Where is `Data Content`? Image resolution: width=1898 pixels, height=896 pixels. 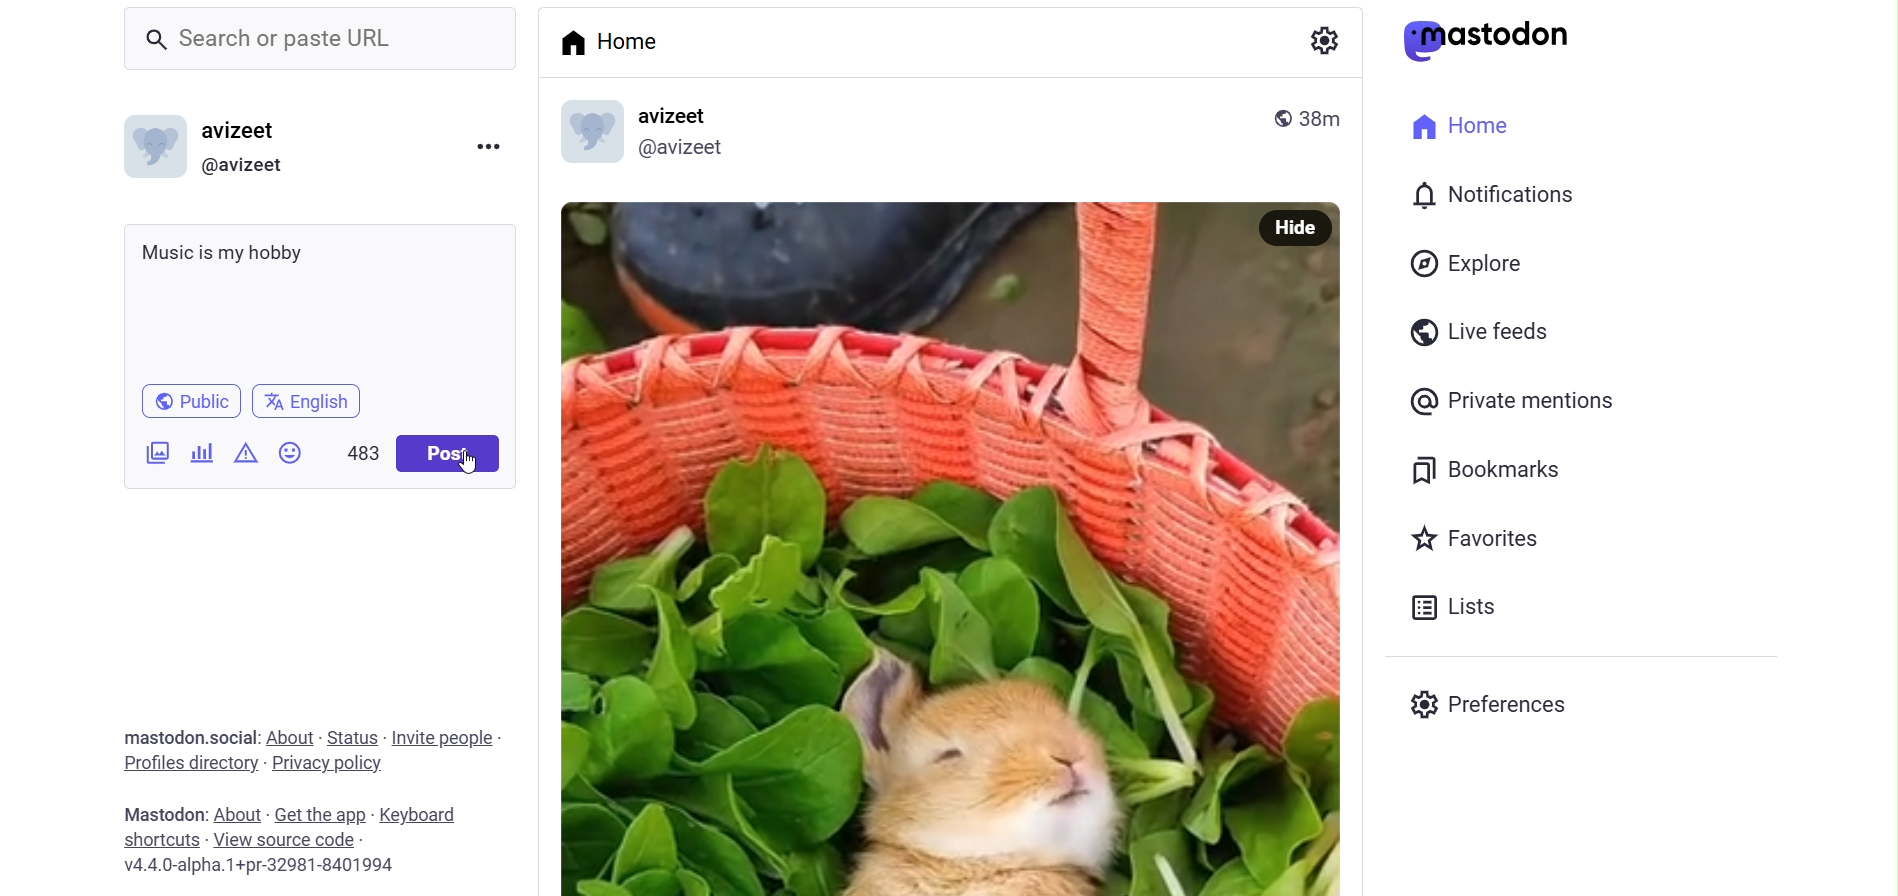
Data Content is located at coordinates (248, 451).